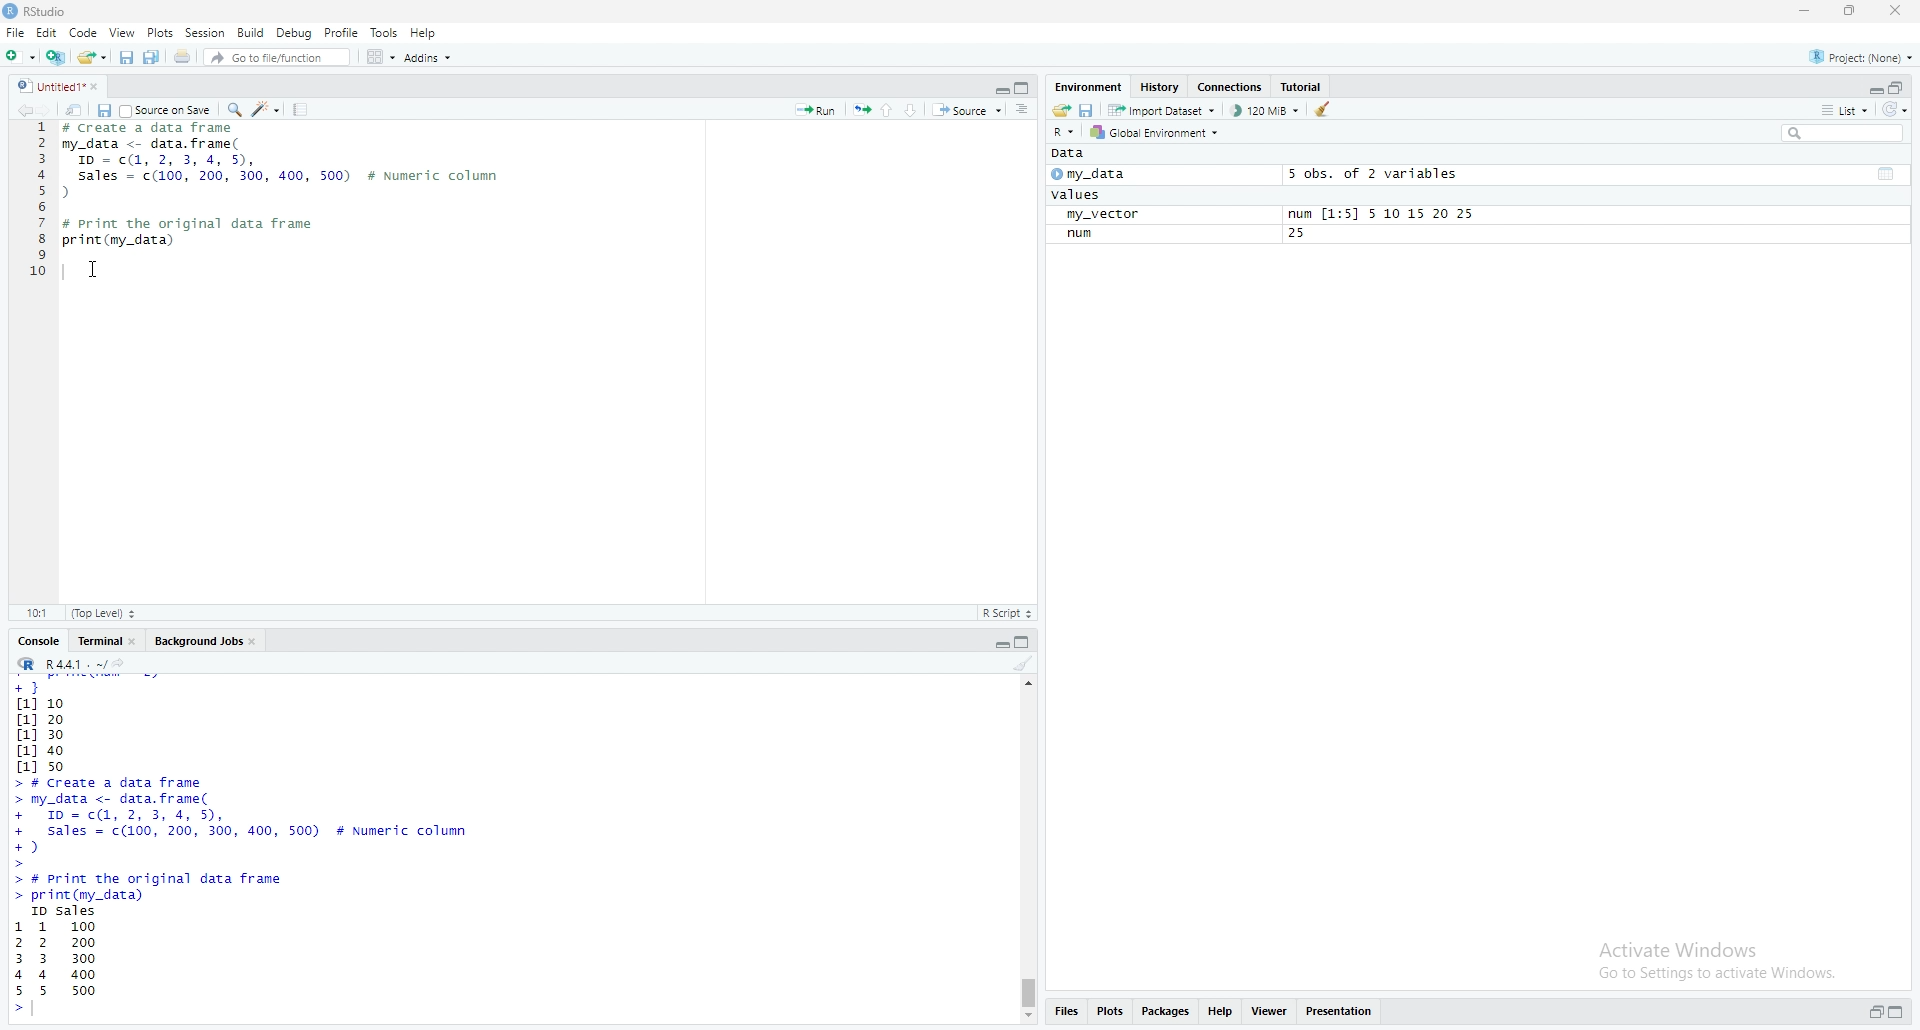 The height and width of the screenshot is (1030, 1920). What do you see at coordinates (1064, 132) in the screenshot?
I see `language change` at bounding box center [1064, 132].